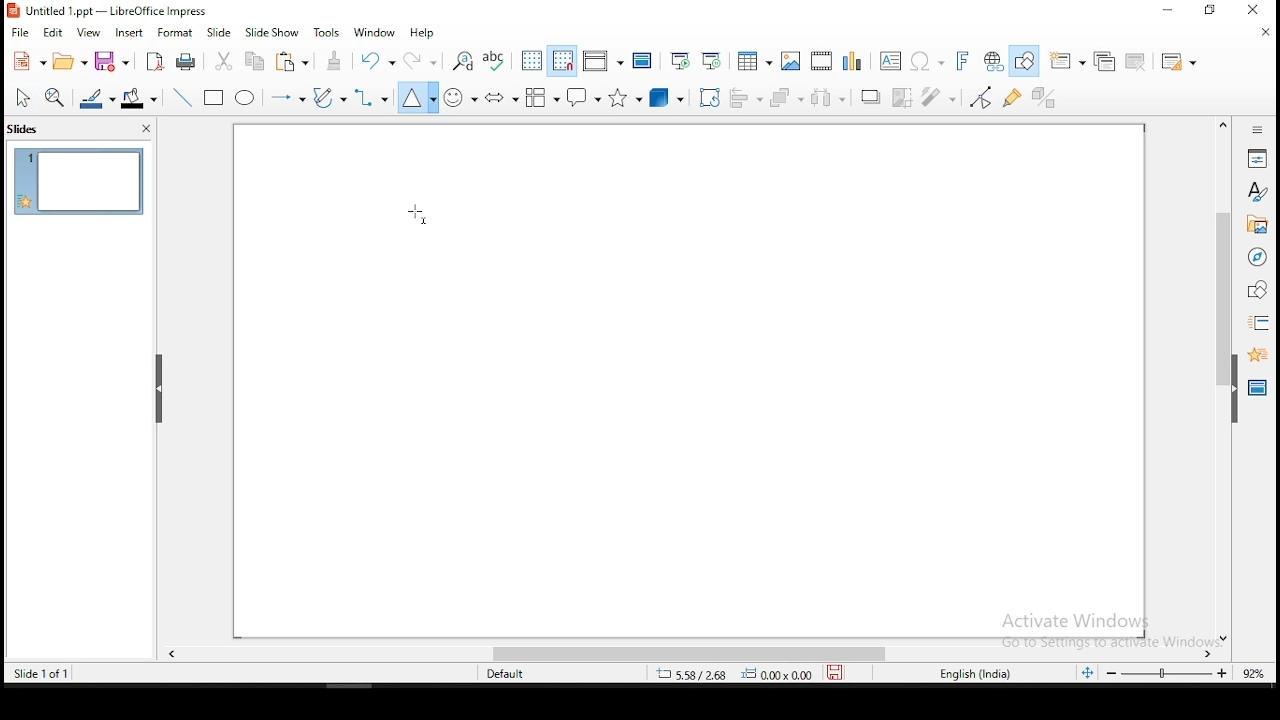 Image resolution: width=1280 pixels, height=720 pixels. Describe the element at coordinates (680, 60) in the screenshot. I see `start from first slide` at that location.